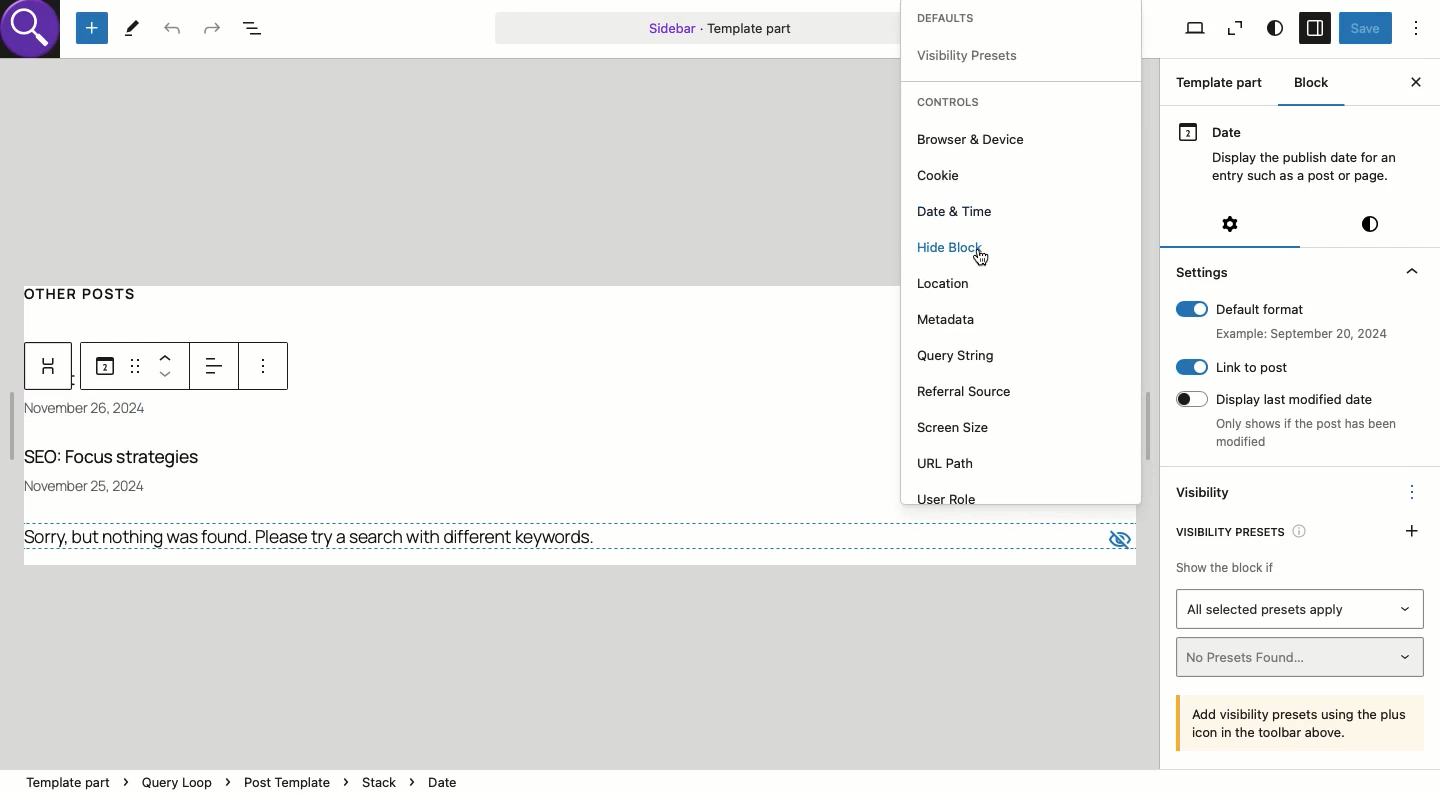  What do you see at coordinates (1223, 564) in the screenshot?
I see `Show the block if` at bounding box center [1223, 564].